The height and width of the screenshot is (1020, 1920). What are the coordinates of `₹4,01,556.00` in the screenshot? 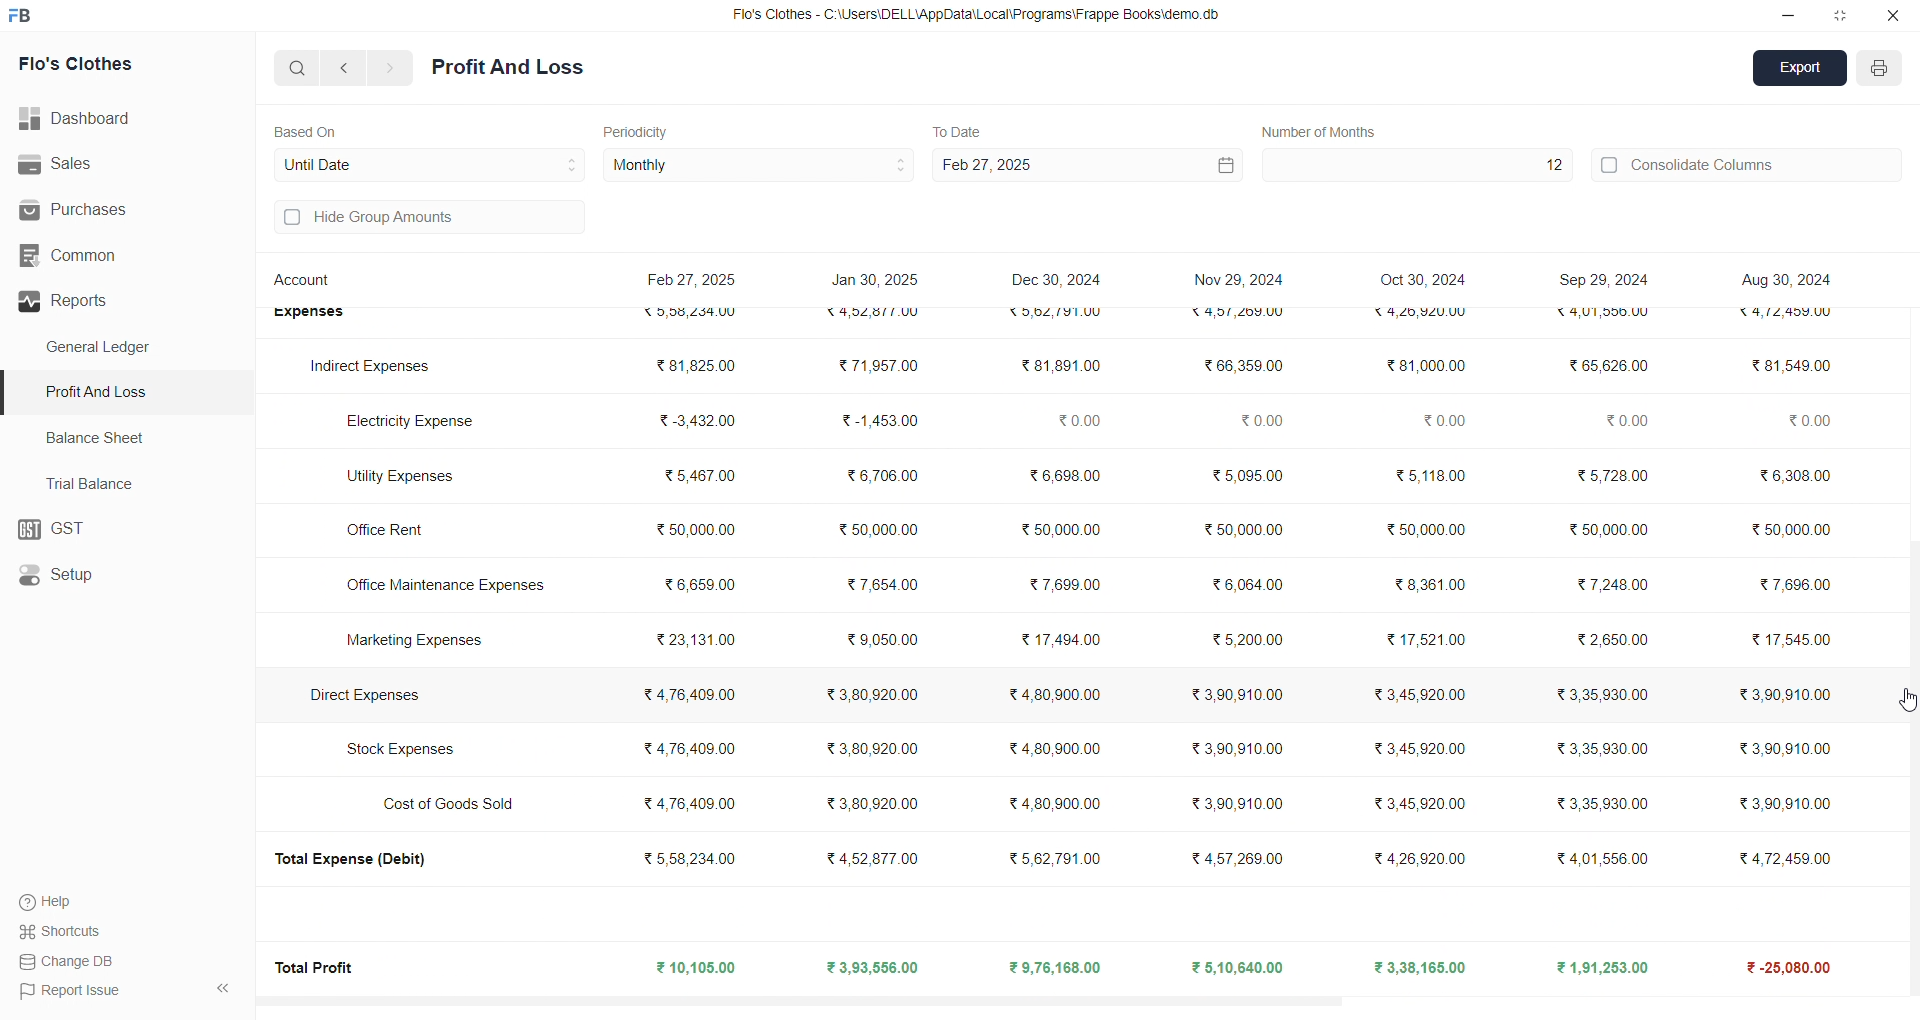 It's located at (1595, 316).